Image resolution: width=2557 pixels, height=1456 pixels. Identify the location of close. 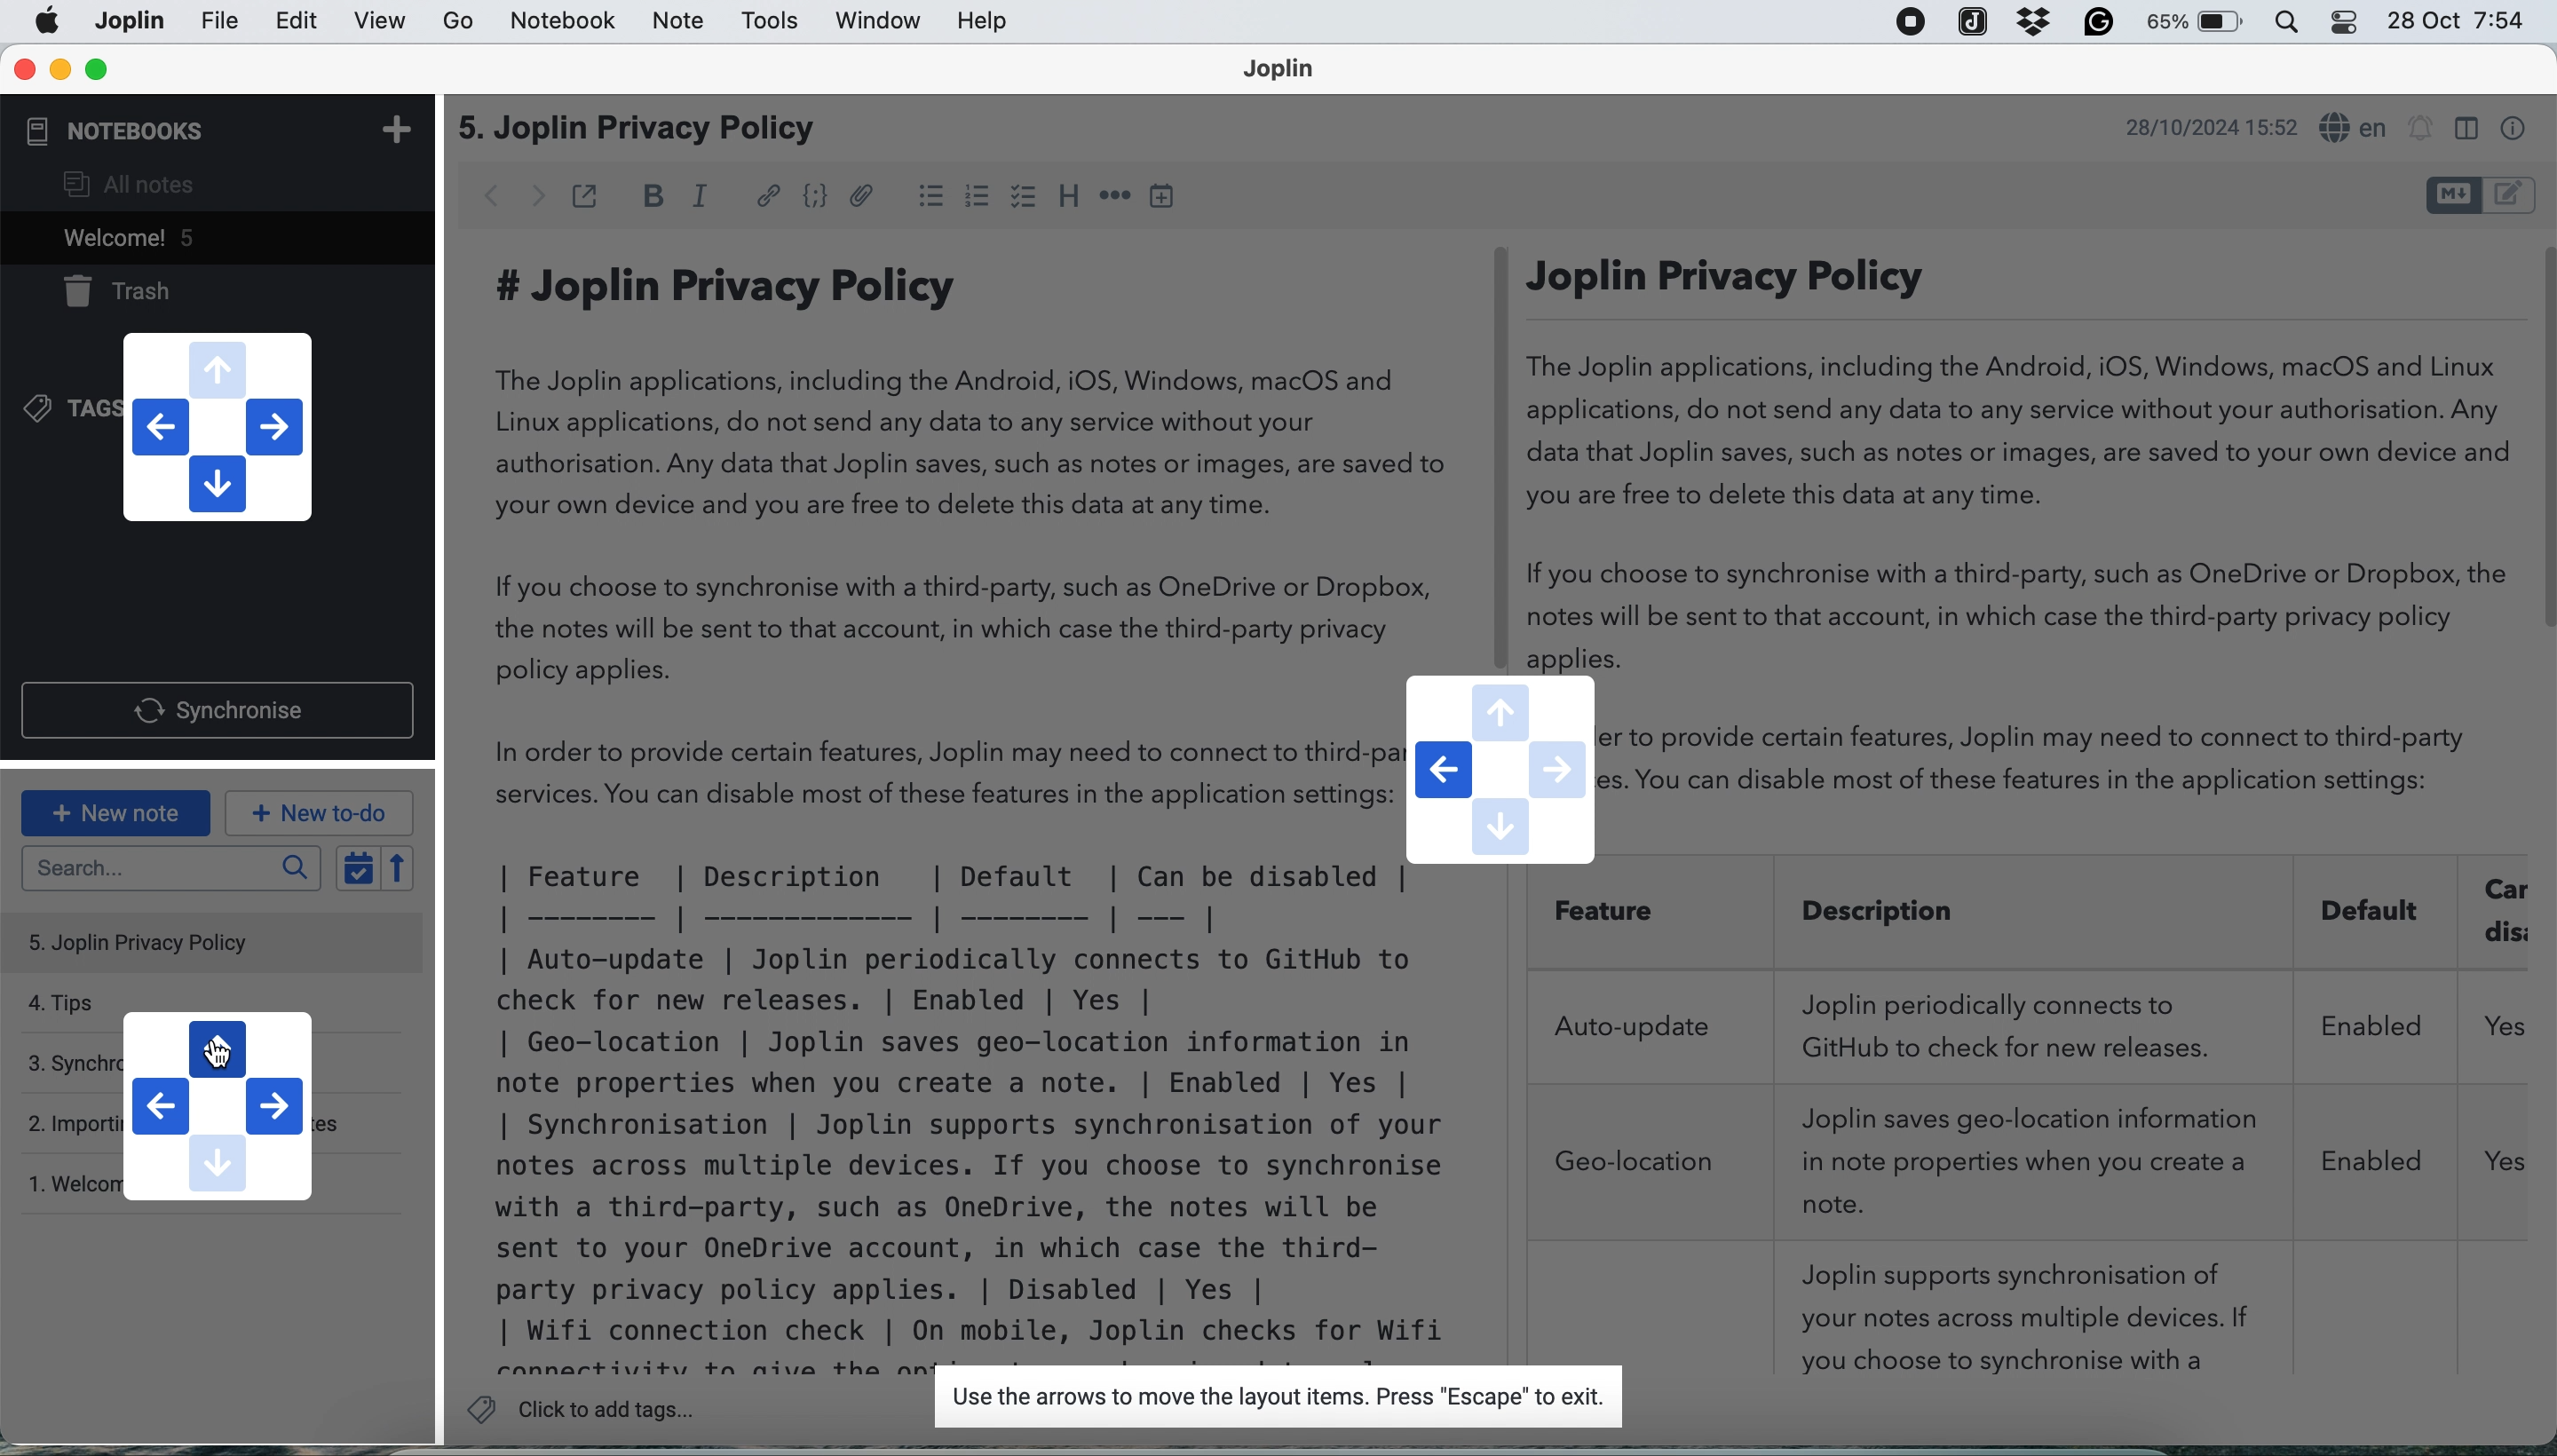
(22, 70).